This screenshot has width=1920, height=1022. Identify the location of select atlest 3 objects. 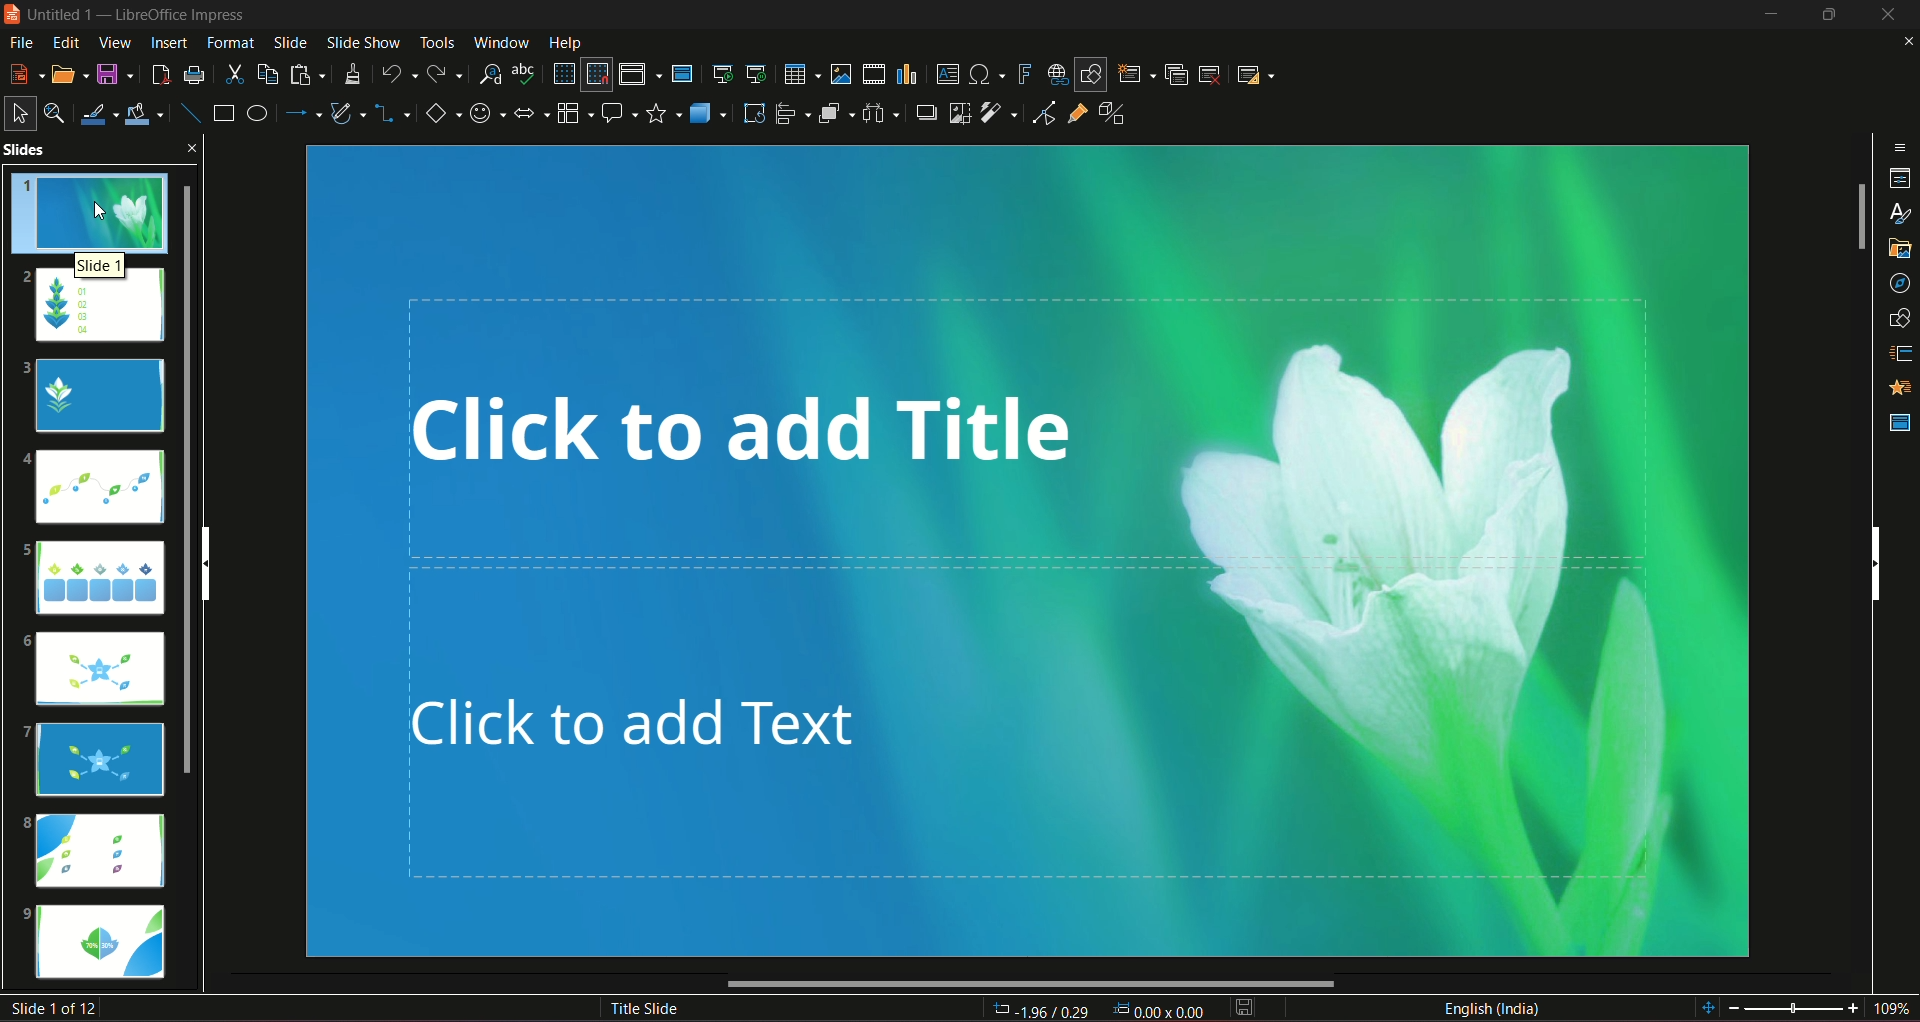
(884, 112).